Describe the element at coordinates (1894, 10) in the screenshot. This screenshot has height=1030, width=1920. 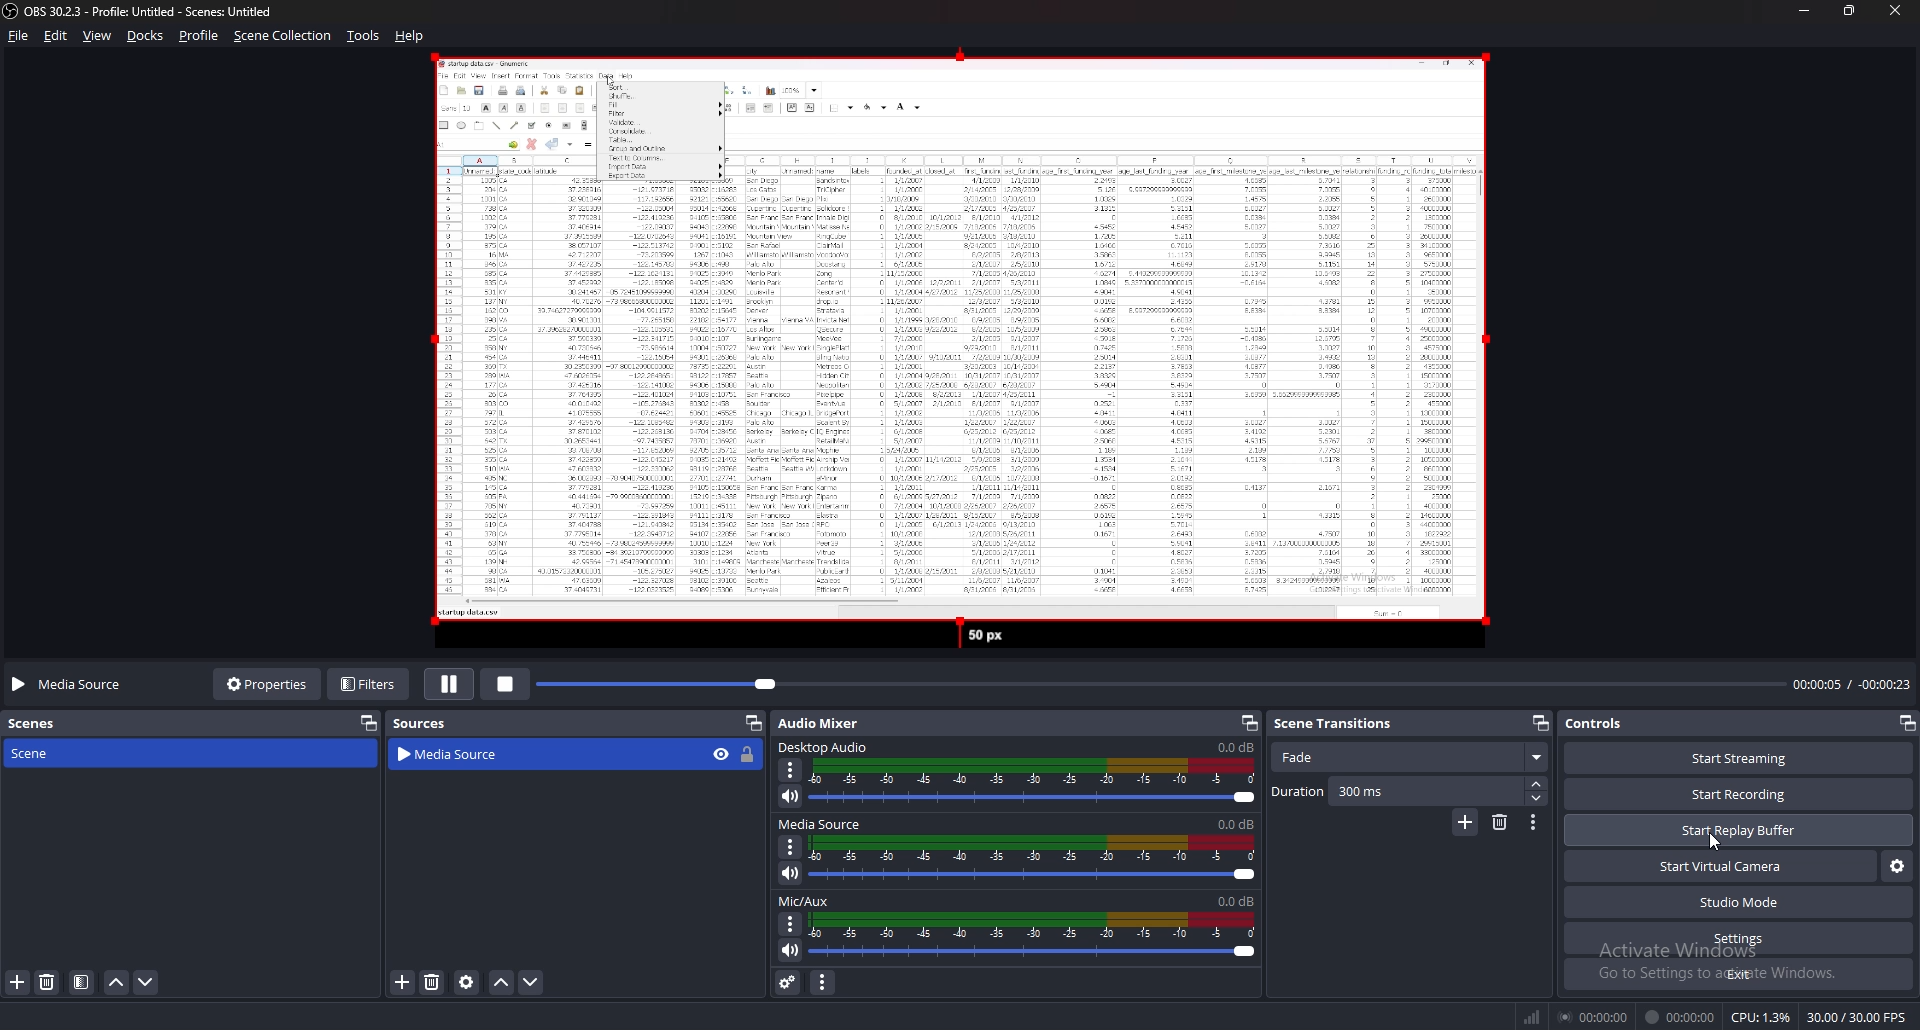
I see `close` at that location.